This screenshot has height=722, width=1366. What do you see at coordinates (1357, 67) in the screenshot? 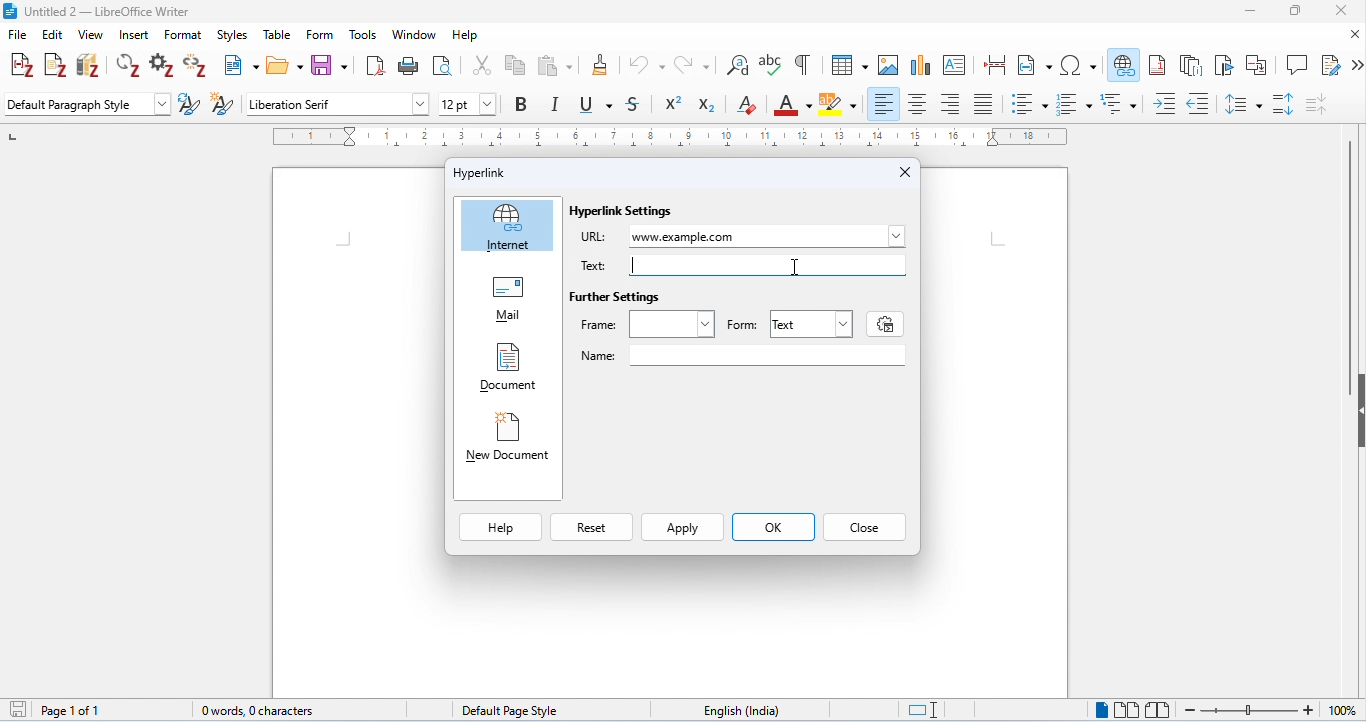
I see `more` at bounding box center [1357, 67].